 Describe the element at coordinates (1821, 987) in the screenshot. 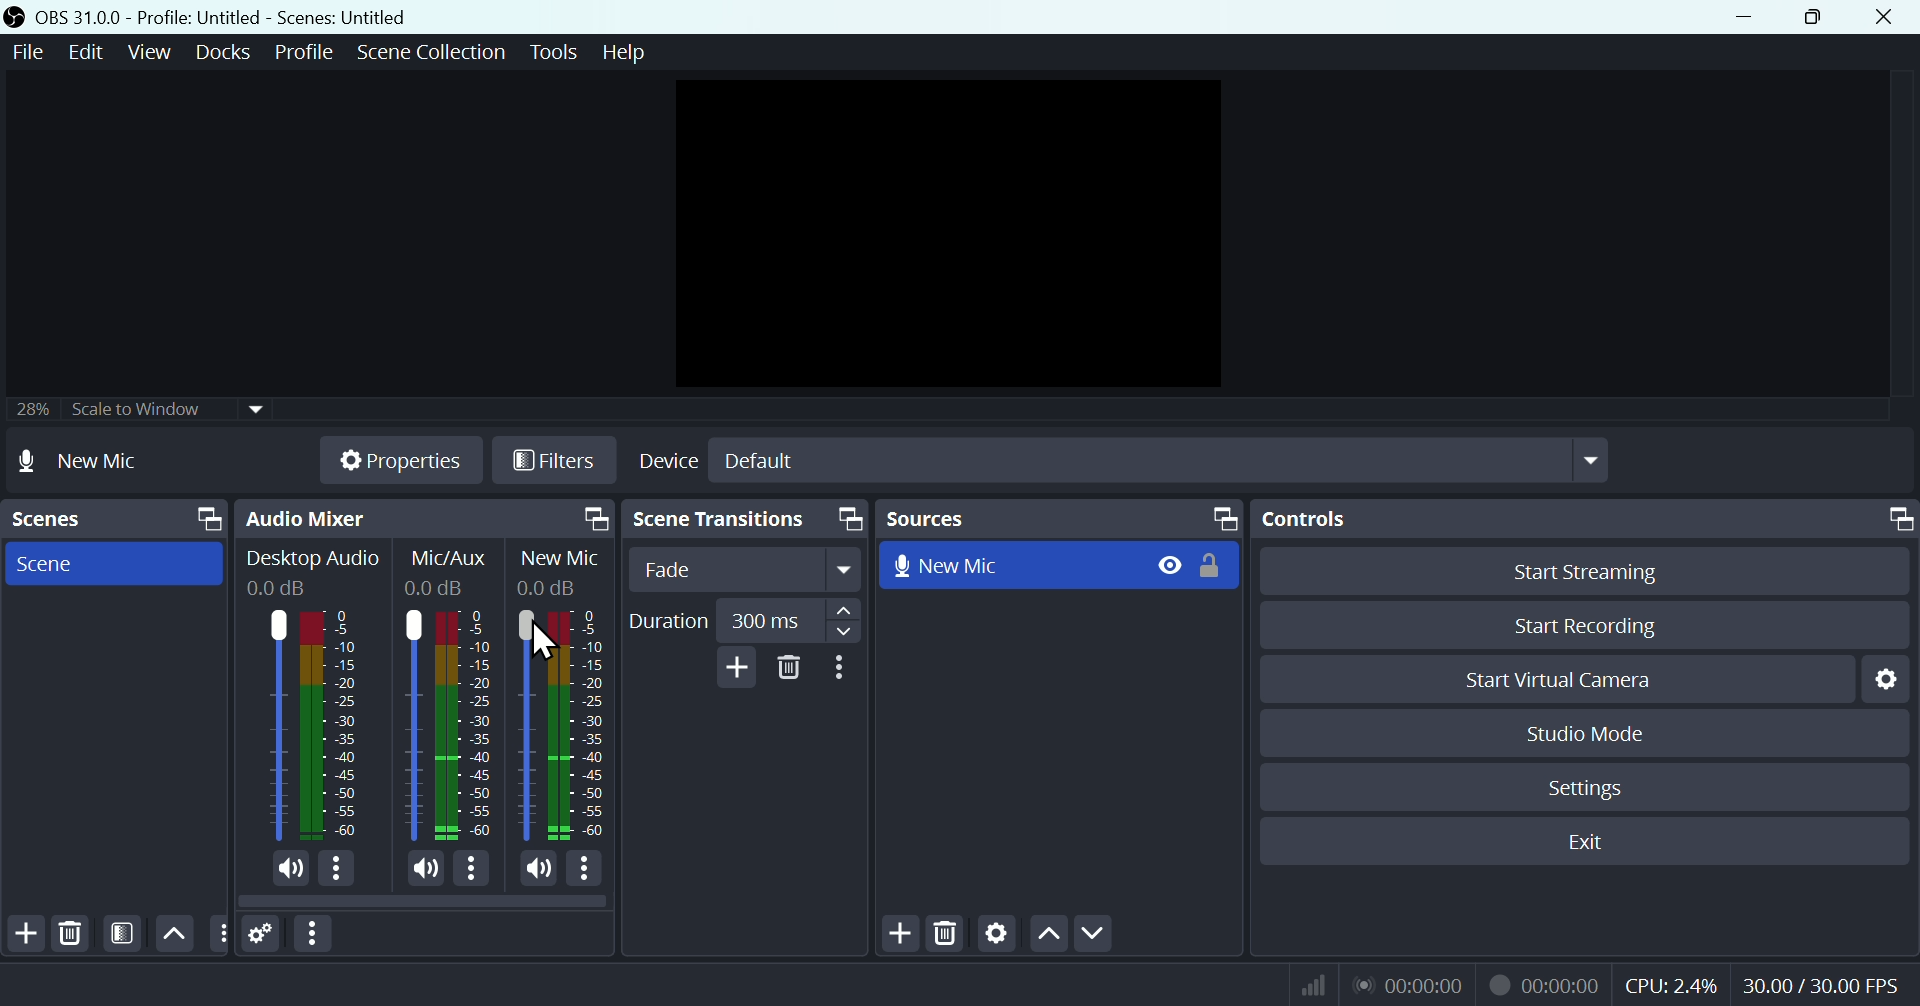

I see `Frame Per Second` at that location.